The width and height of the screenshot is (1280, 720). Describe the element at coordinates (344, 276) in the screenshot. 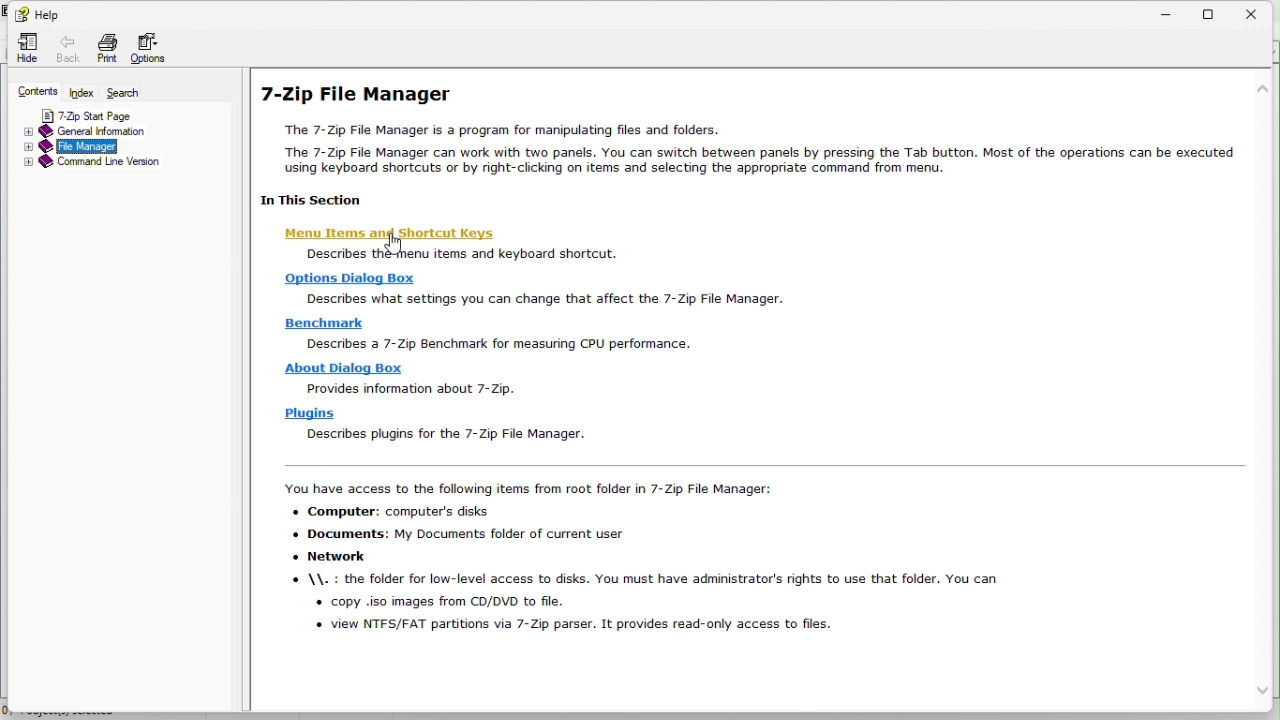

I see `Options dialogue box` at that location.